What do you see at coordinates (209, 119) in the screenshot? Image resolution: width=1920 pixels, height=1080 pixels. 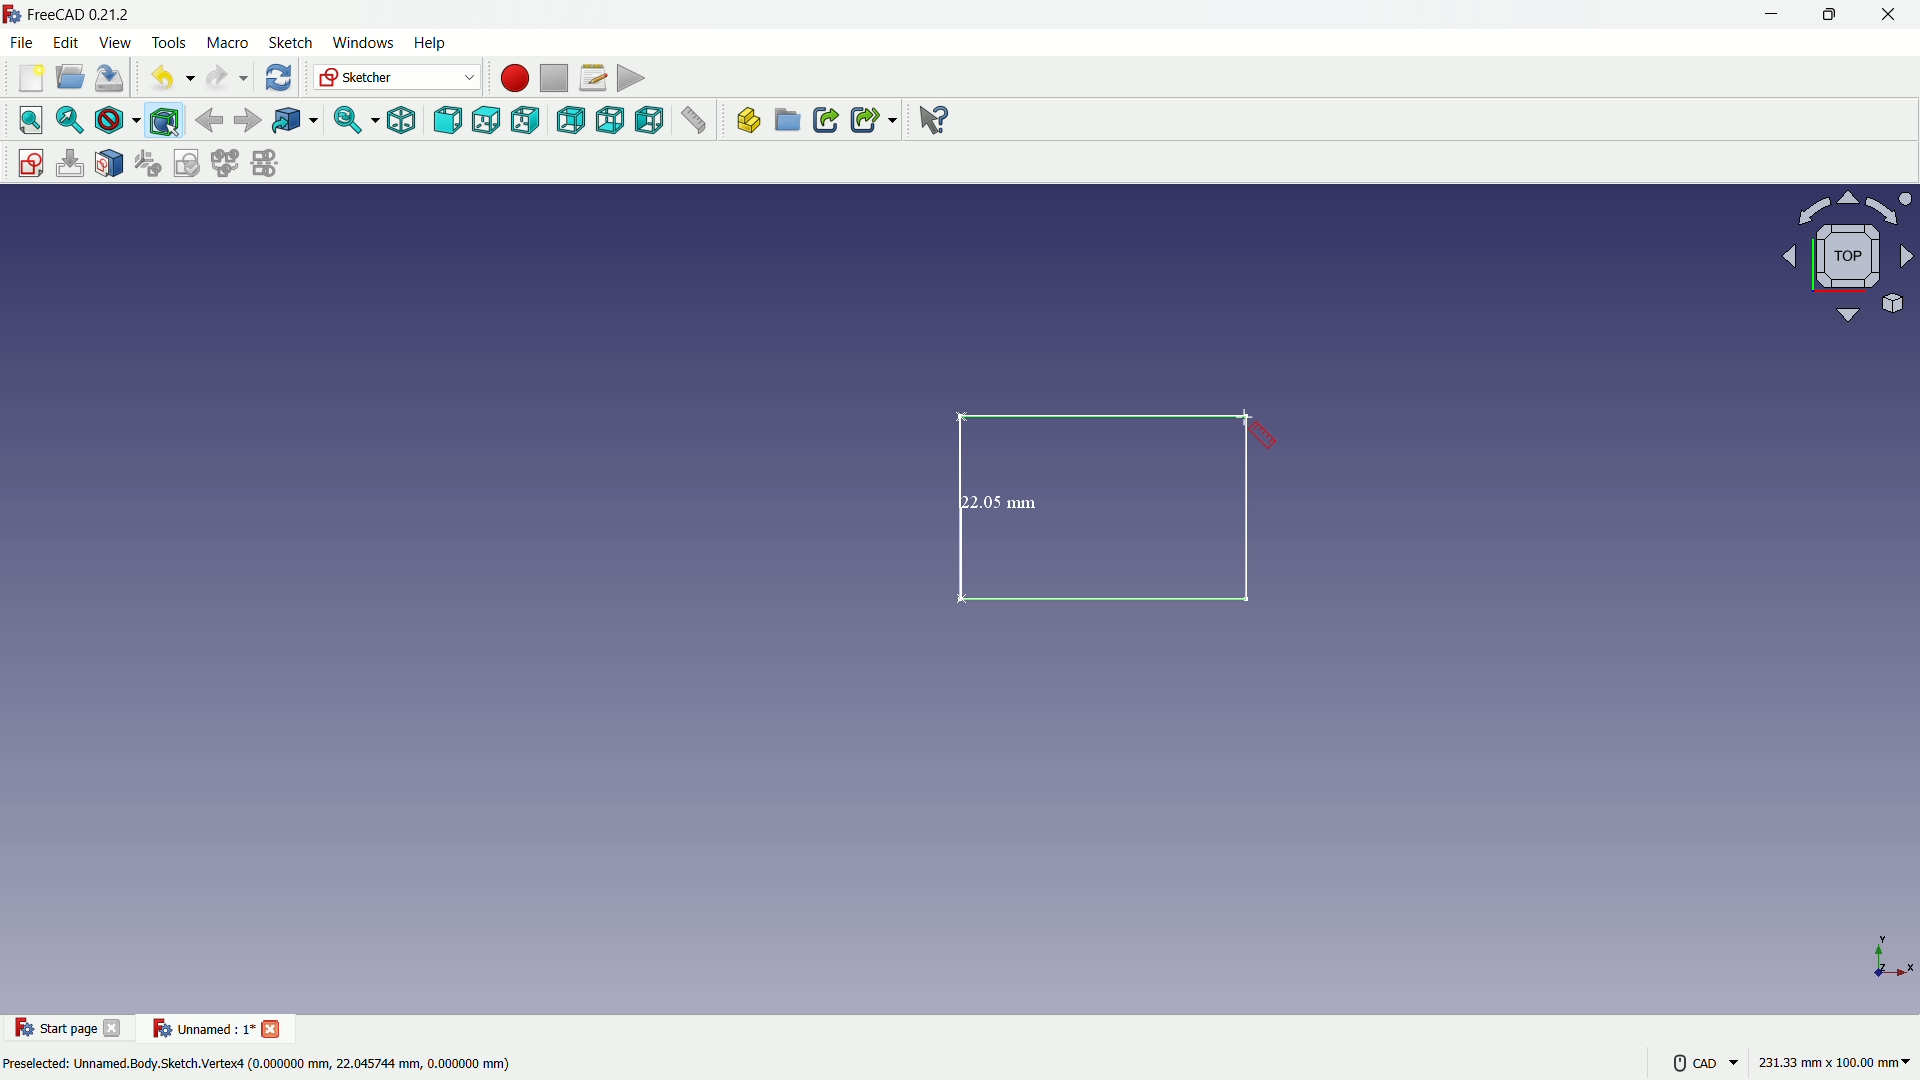 I see `back` at bounding box center [209, 119].